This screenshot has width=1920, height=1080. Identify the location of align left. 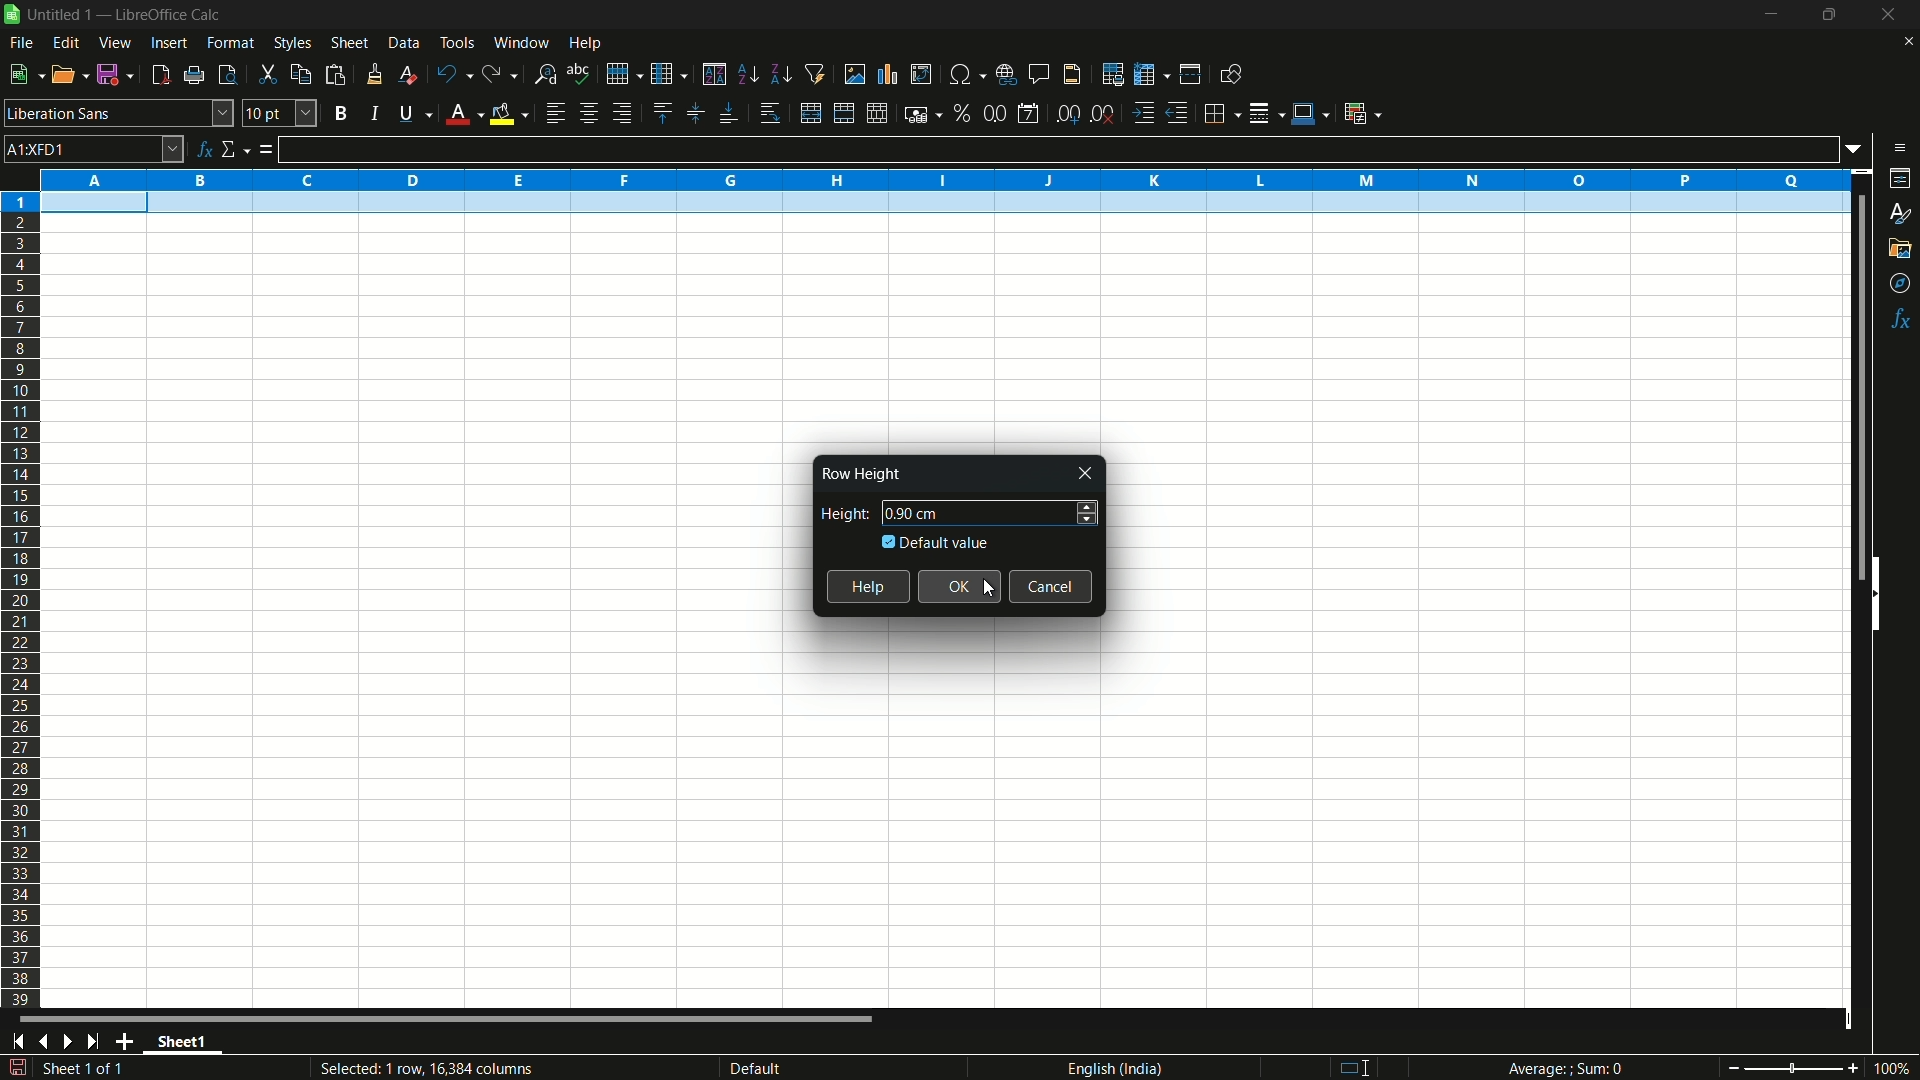
(554, 114).